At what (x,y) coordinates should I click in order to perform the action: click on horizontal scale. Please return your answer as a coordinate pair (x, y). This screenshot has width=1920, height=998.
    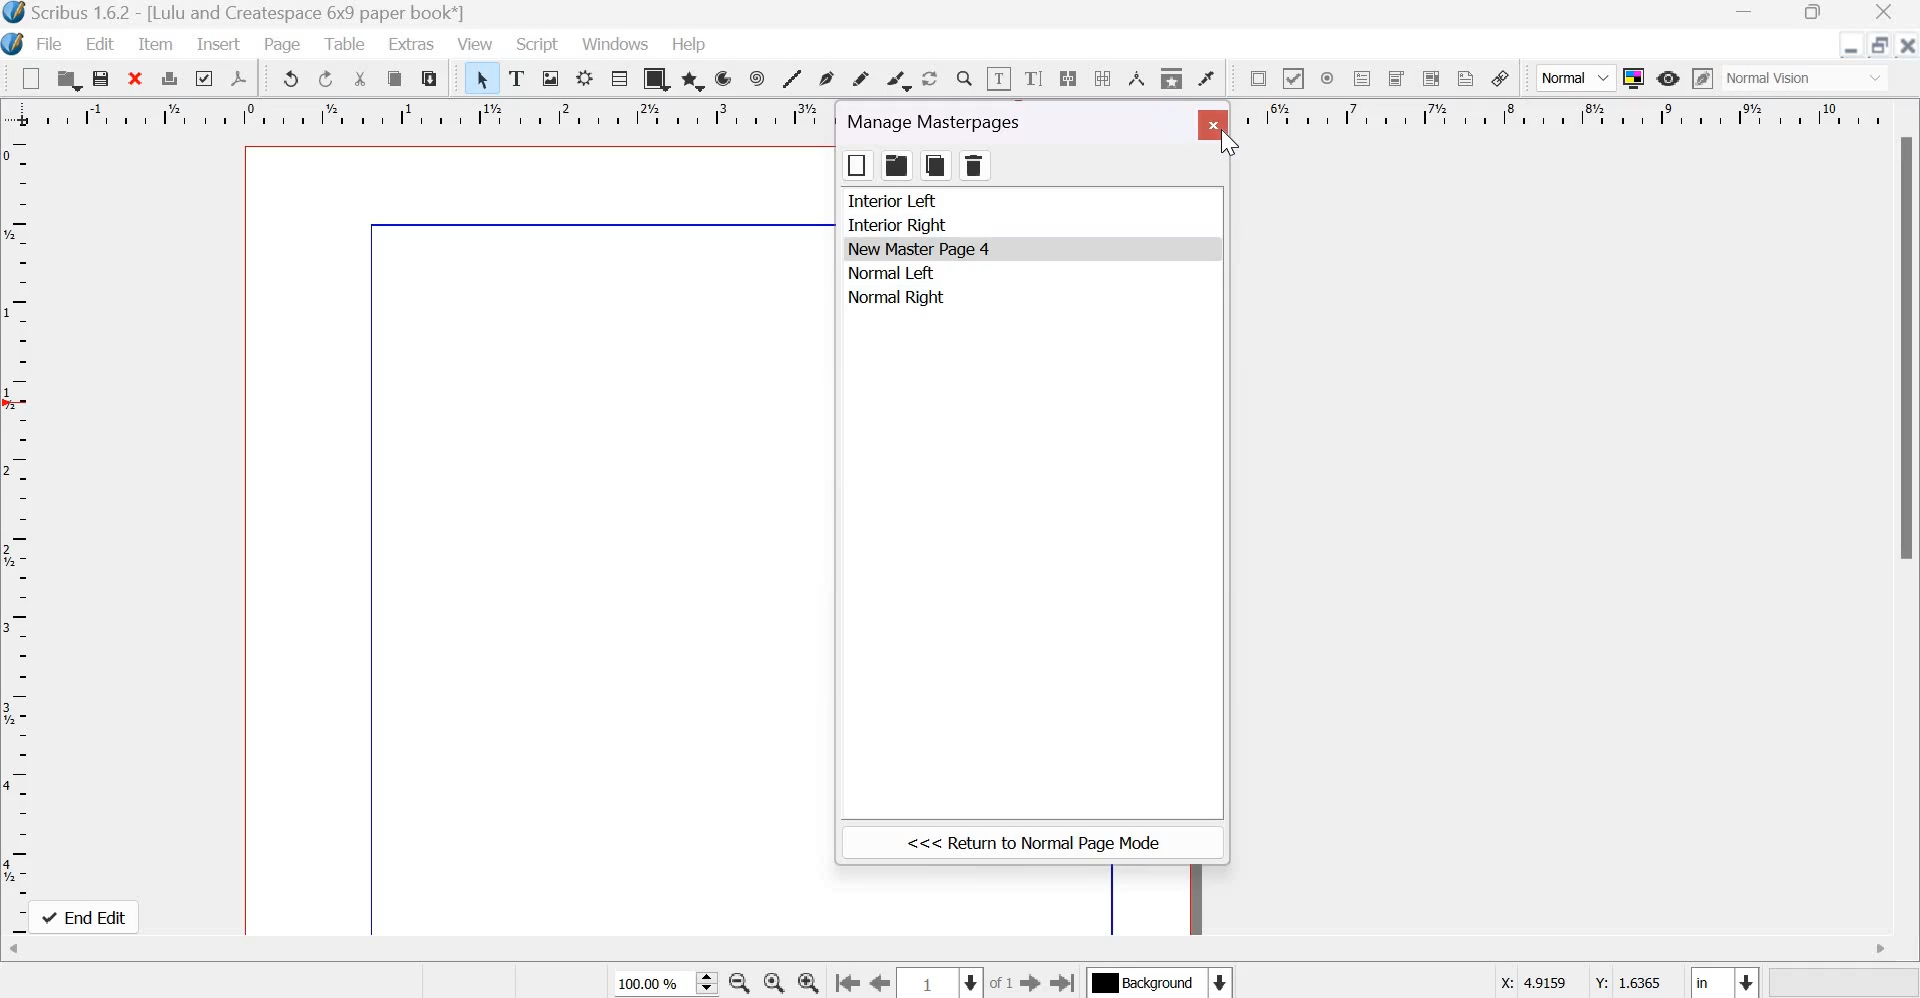
    Looking at the image, I should click on (1562, 115).